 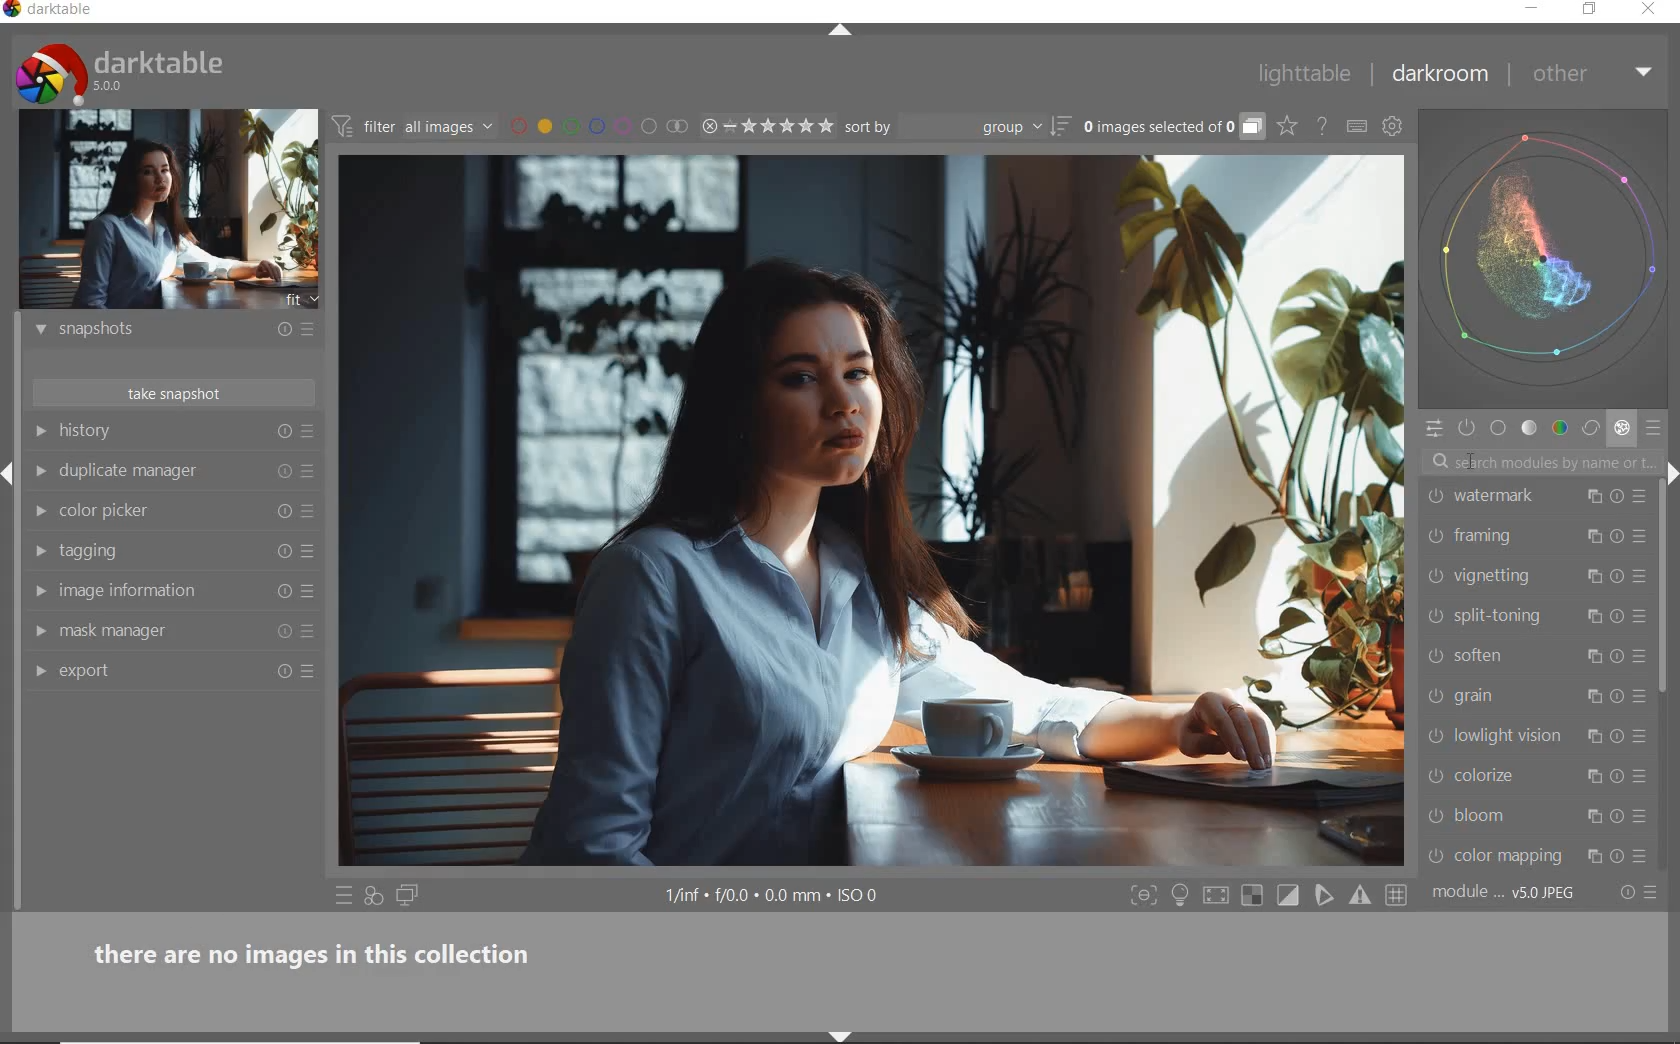 What do you see at coordinates (1642, 736) in the screenshot?
I see `preset and preferences` at bounding box center [1642, 736].